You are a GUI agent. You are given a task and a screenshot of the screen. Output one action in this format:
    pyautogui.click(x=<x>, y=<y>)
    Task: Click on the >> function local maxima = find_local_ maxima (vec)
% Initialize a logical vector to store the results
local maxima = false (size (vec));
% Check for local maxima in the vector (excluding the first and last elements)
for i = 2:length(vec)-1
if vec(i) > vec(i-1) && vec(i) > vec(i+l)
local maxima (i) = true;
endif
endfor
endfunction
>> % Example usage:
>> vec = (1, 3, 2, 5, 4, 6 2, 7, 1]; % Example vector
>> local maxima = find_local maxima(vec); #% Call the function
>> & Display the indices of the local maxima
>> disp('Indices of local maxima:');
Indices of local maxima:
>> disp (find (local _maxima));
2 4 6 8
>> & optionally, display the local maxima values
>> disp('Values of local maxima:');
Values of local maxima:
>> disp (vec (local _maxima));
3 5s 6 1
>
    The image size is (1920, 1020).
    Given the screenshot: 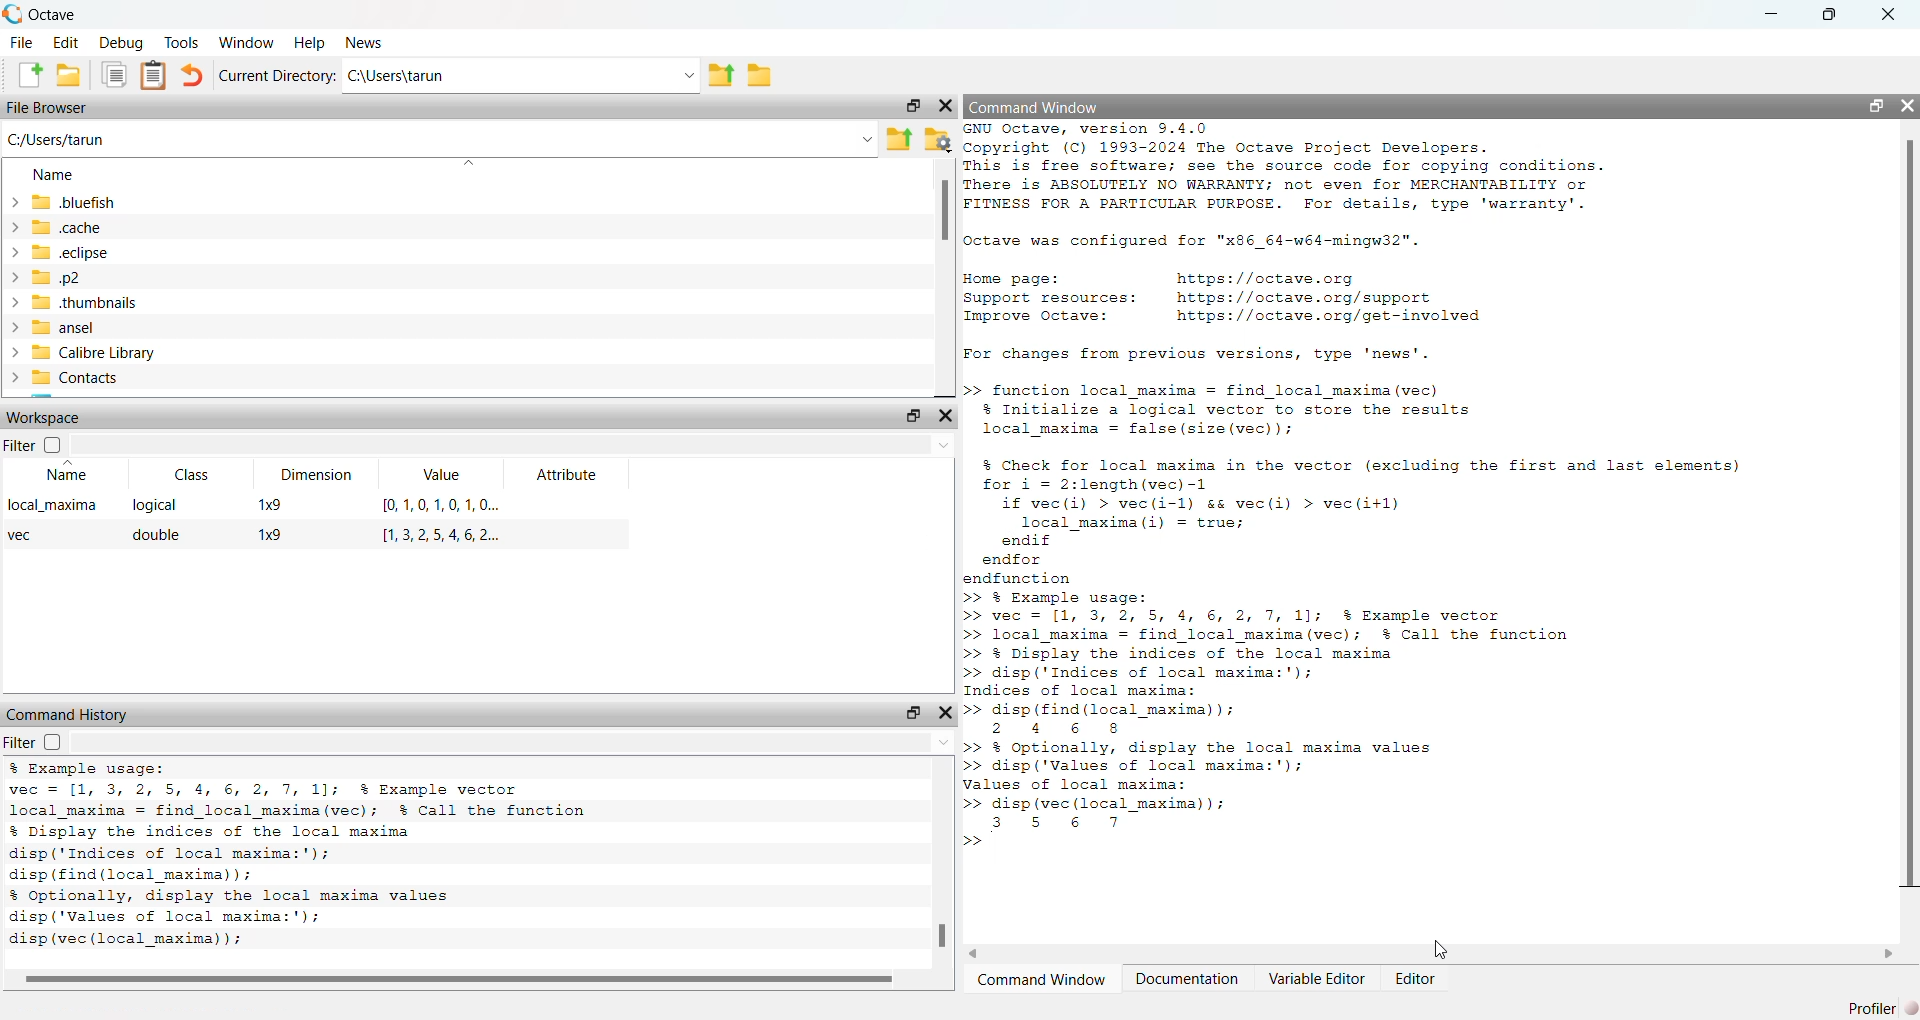 What is the action you would take?
    pyautogui.click(x=1355, y=618)
    